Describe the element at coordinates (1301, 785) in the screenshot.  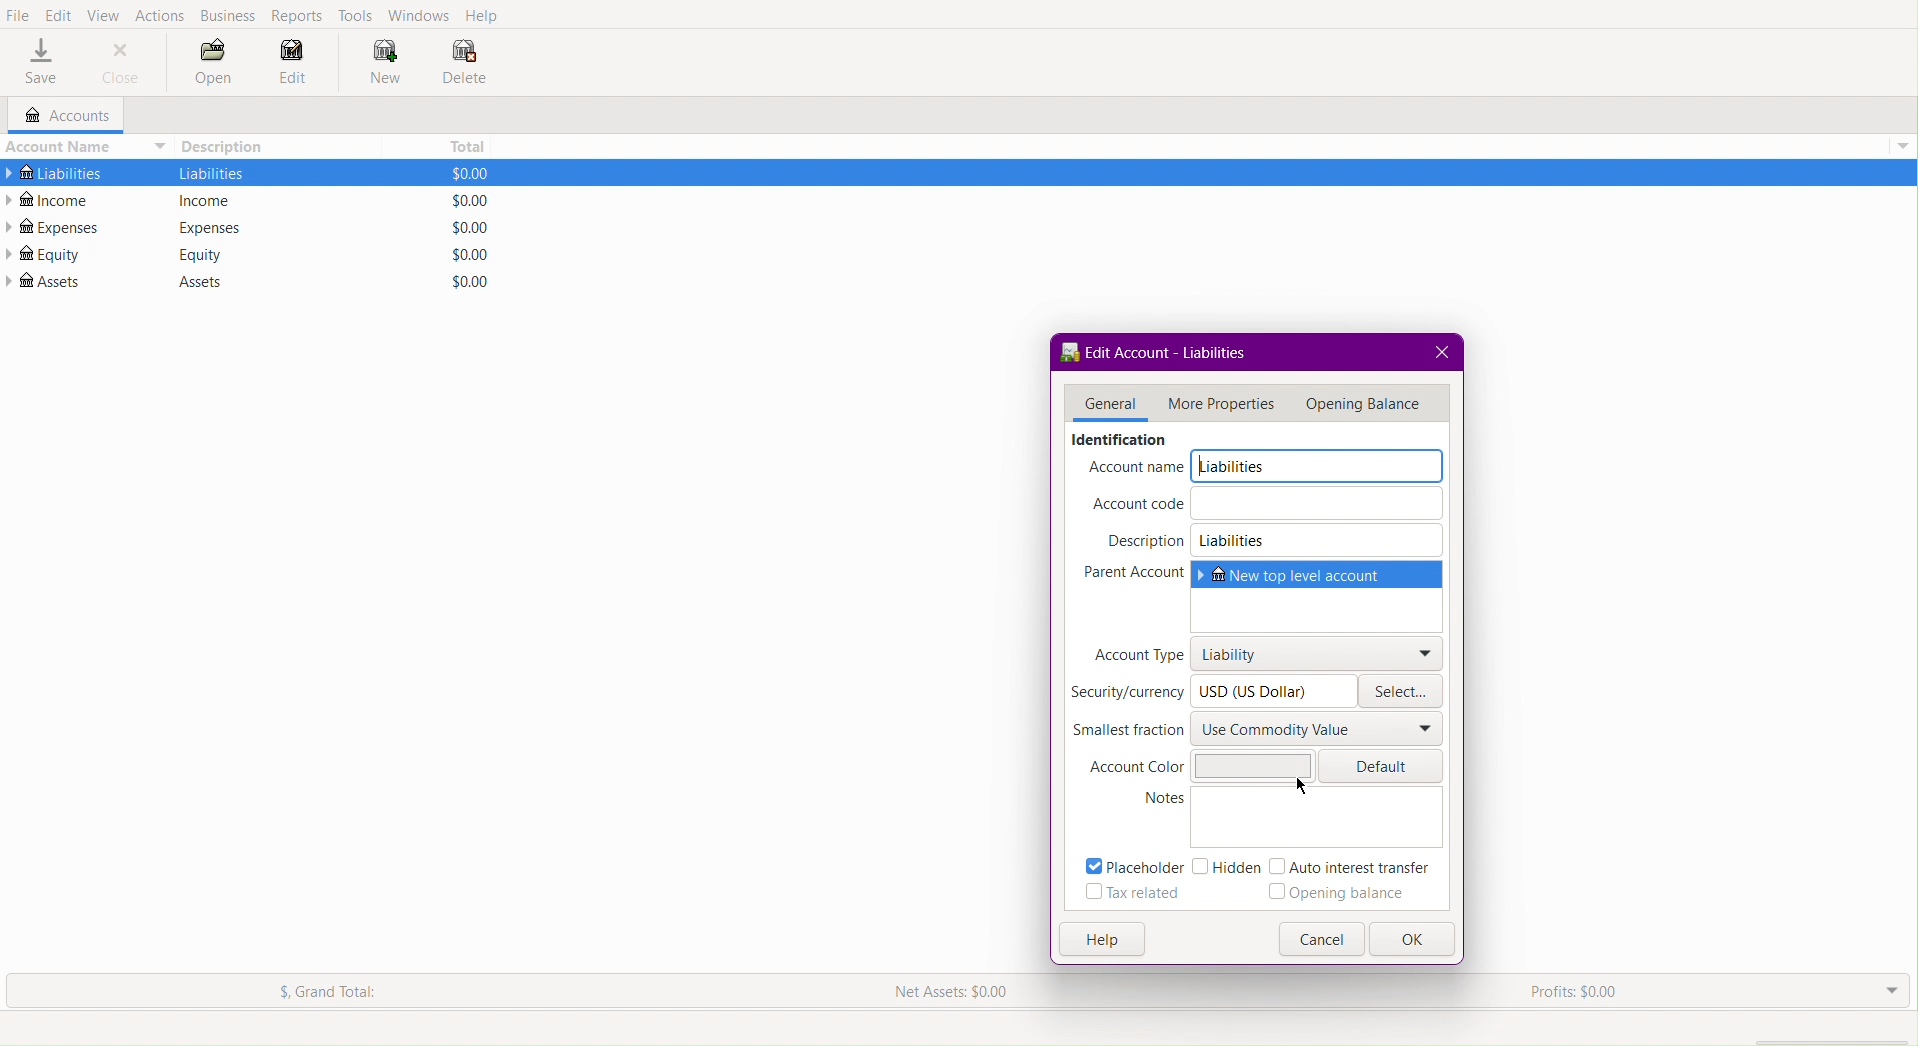
I see `cursor` at that location.